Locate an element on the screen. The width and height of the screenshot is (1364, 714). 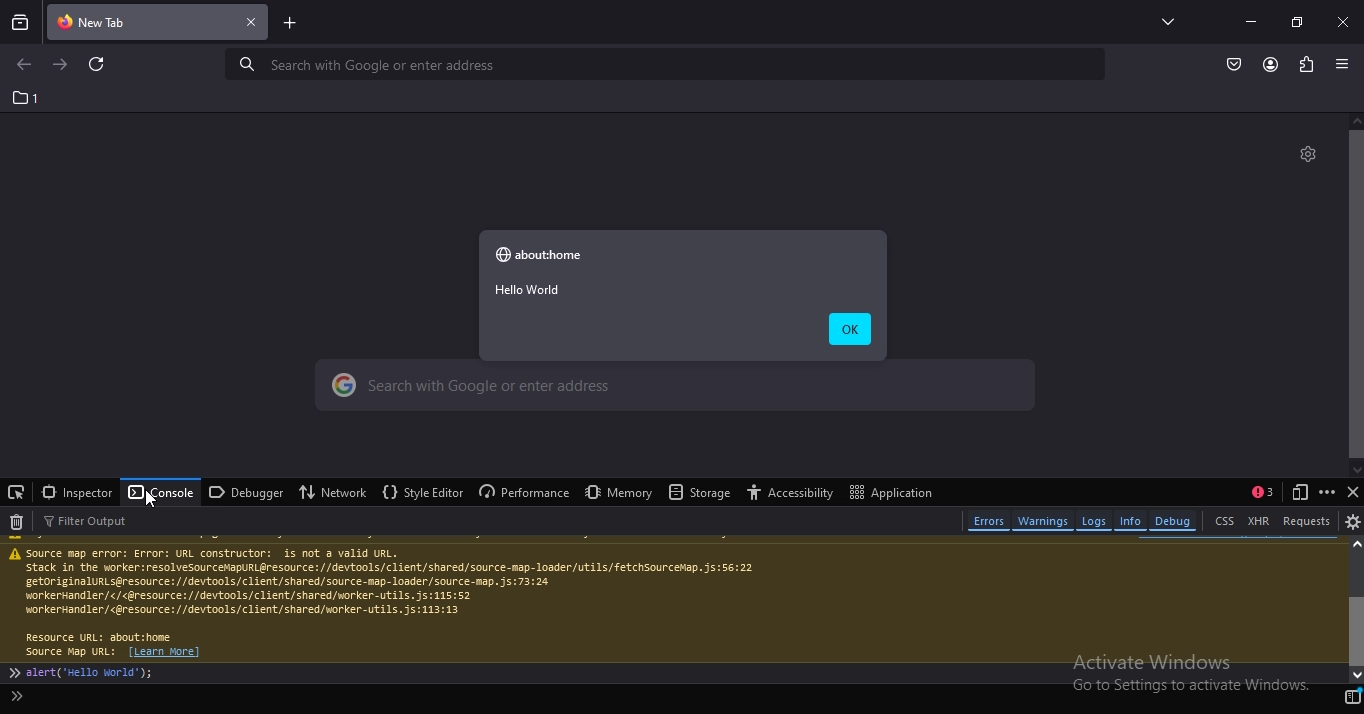
close is located at coordinates (251, 23).